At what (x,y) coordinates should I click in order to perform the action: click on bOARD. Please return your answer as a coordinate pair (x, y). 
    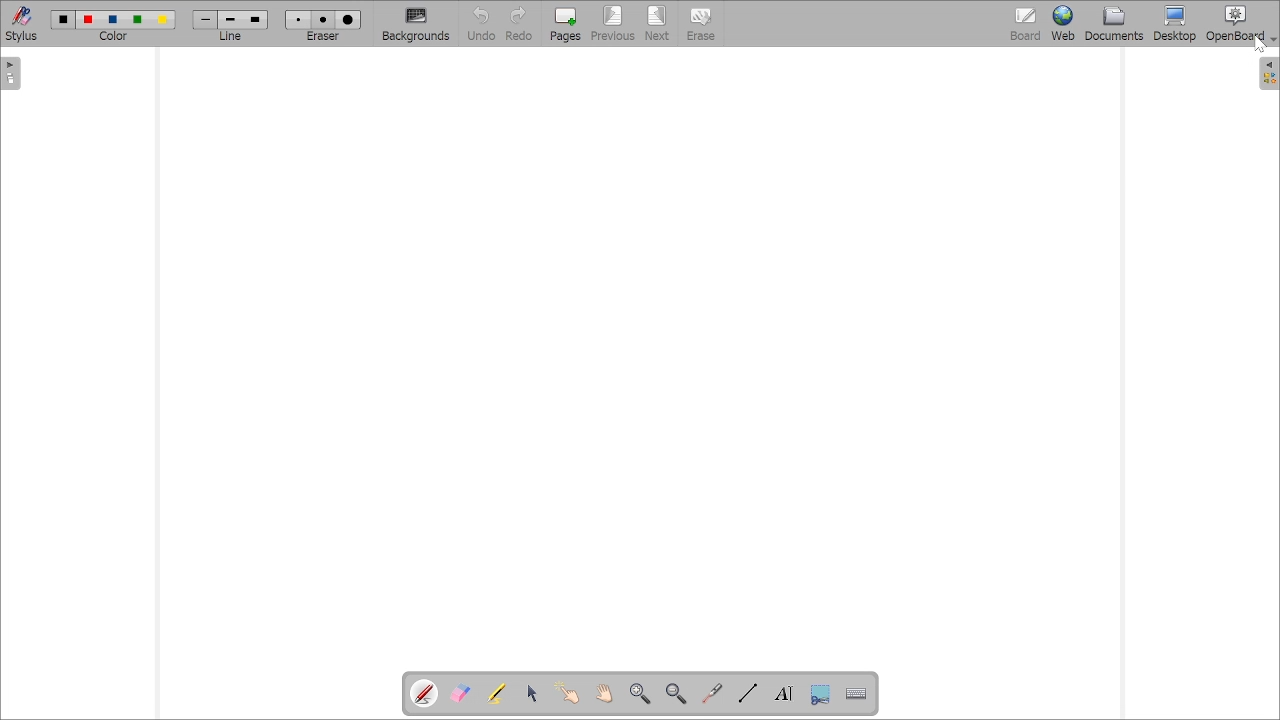
    Looking at the image, I should click on (1025, 24).